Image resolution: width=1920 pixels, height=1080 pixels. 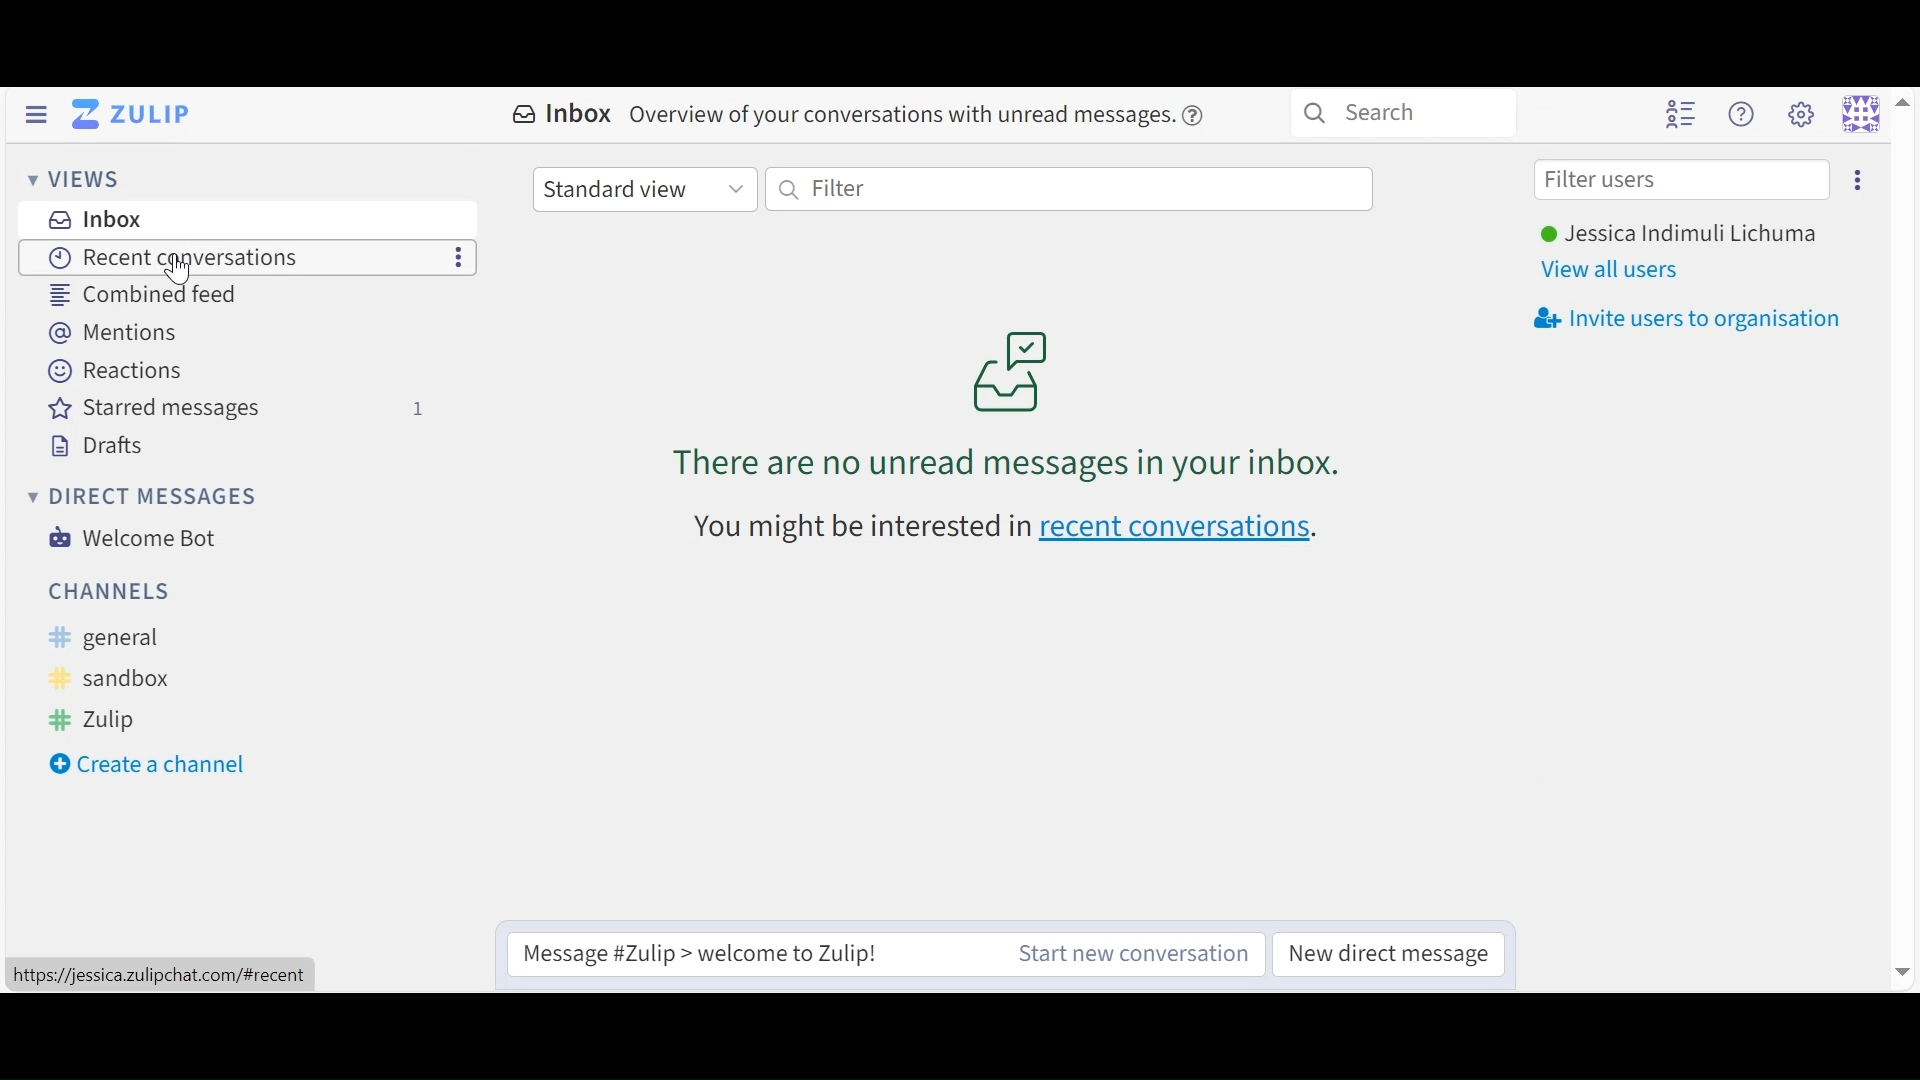 What do you see at coordinates (1745, 113) in the screenshot?
I see `Help menu` at bounding box center [1745, 113].